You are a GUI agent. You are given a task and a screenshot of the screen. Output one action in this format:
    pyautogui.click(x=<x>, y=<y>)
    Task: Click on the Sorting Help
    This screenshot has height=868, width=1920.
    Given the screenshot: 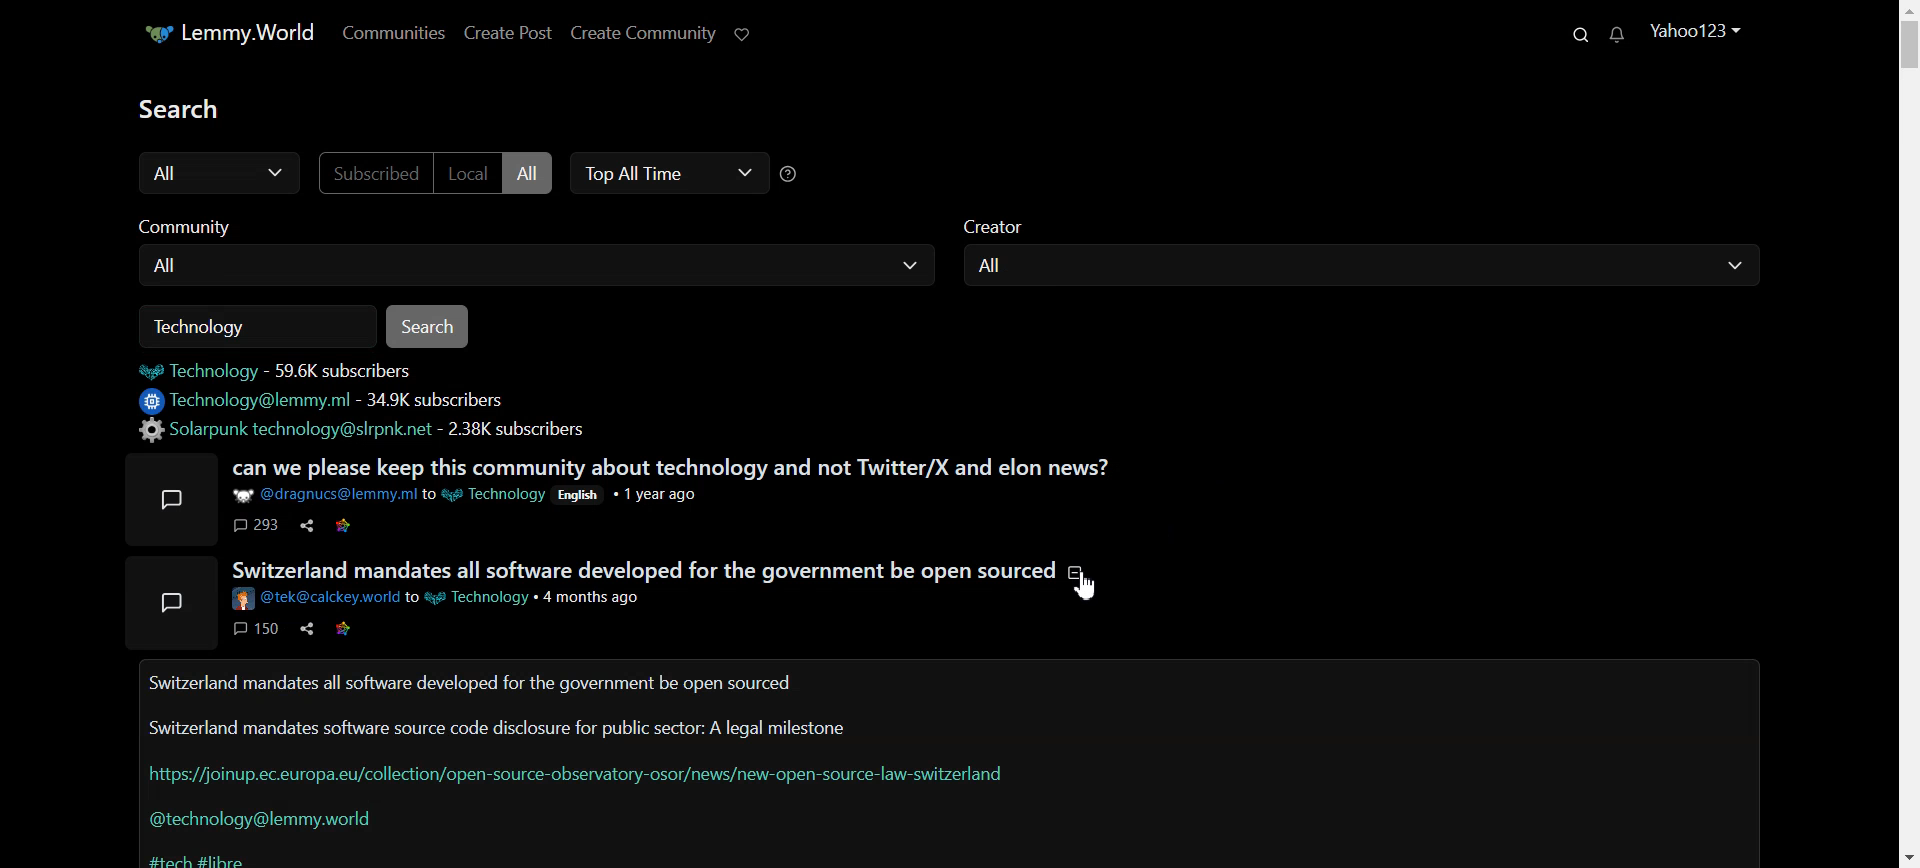 What is the action you would take?
    pyautogui.click(x=792, y=173)
    